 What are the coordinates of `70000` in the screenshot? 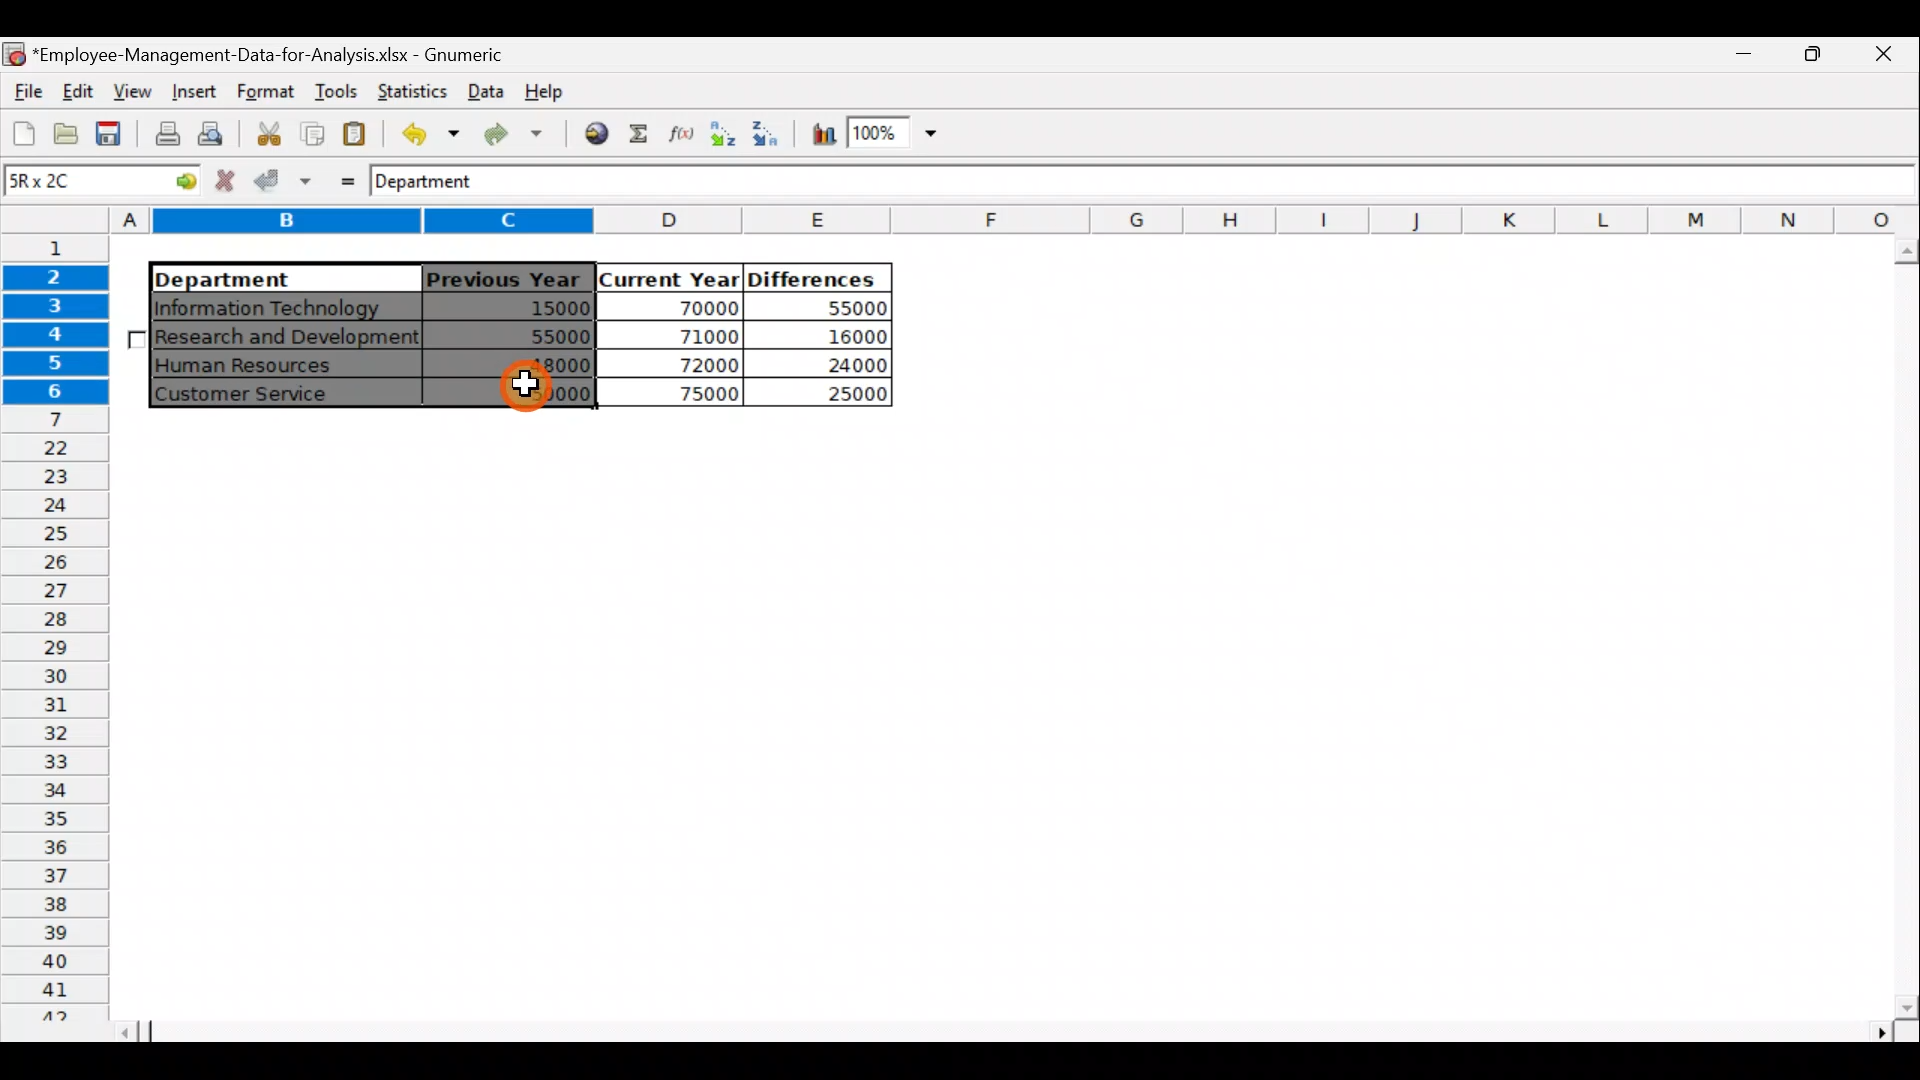 It's located at (690, 307).